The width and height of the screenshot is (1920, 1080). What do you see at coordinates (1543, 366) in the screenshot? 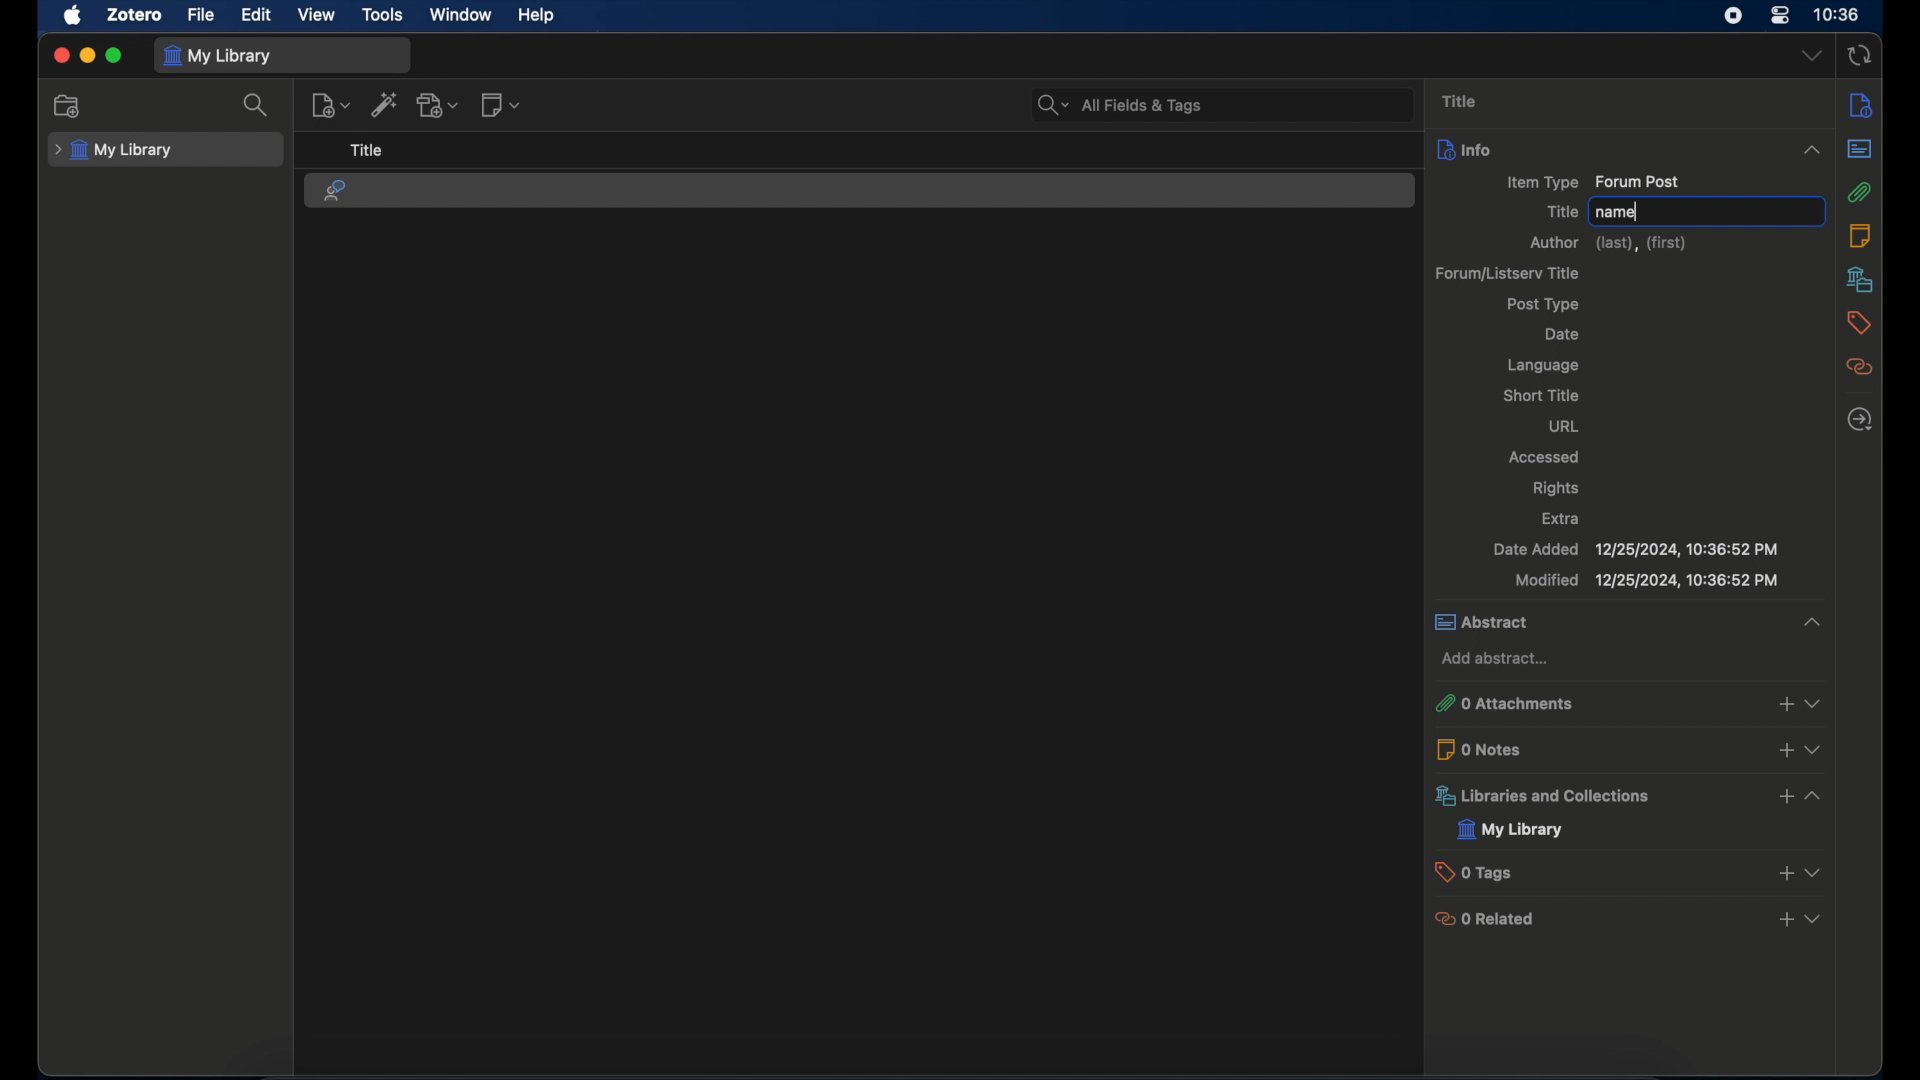
I see `language` at bounding box center [1543, 366].